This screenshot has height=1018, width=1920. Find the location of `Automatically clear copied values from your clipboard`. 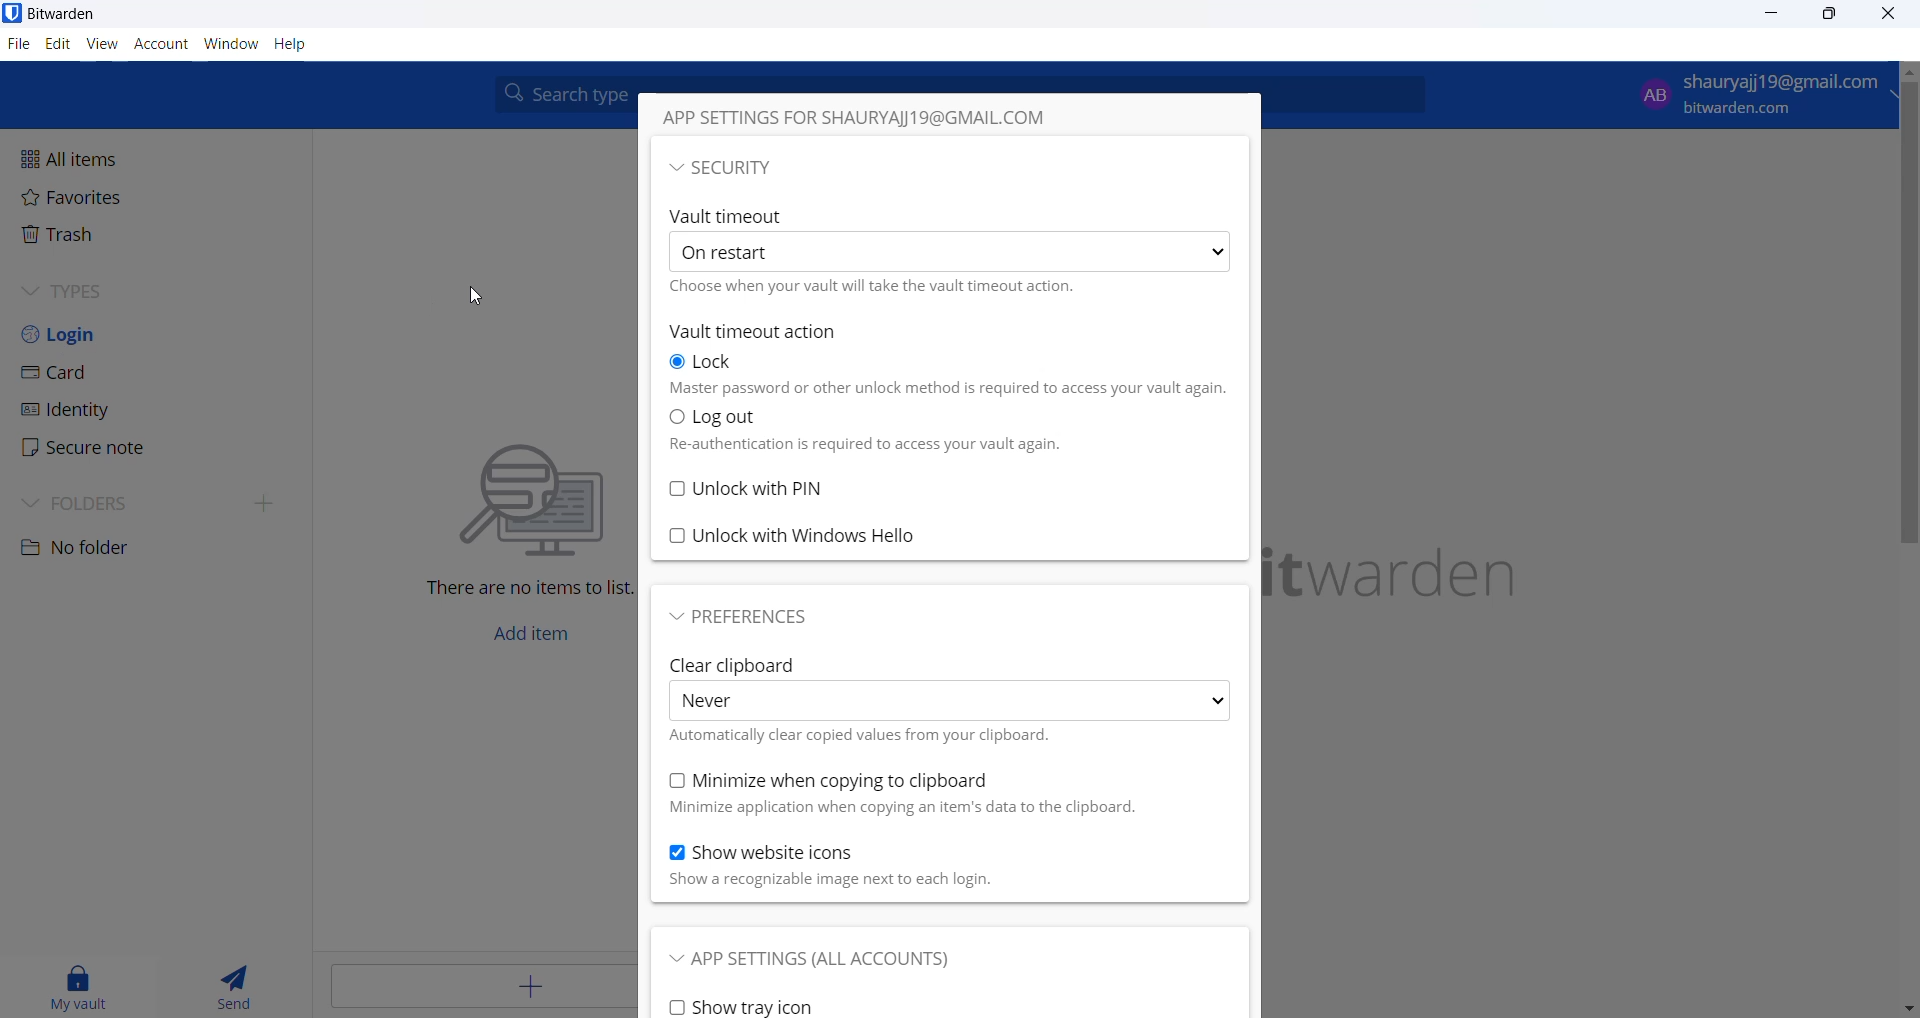

Automatically clear copied values from your clipboard is located at coordinates (871, 736).